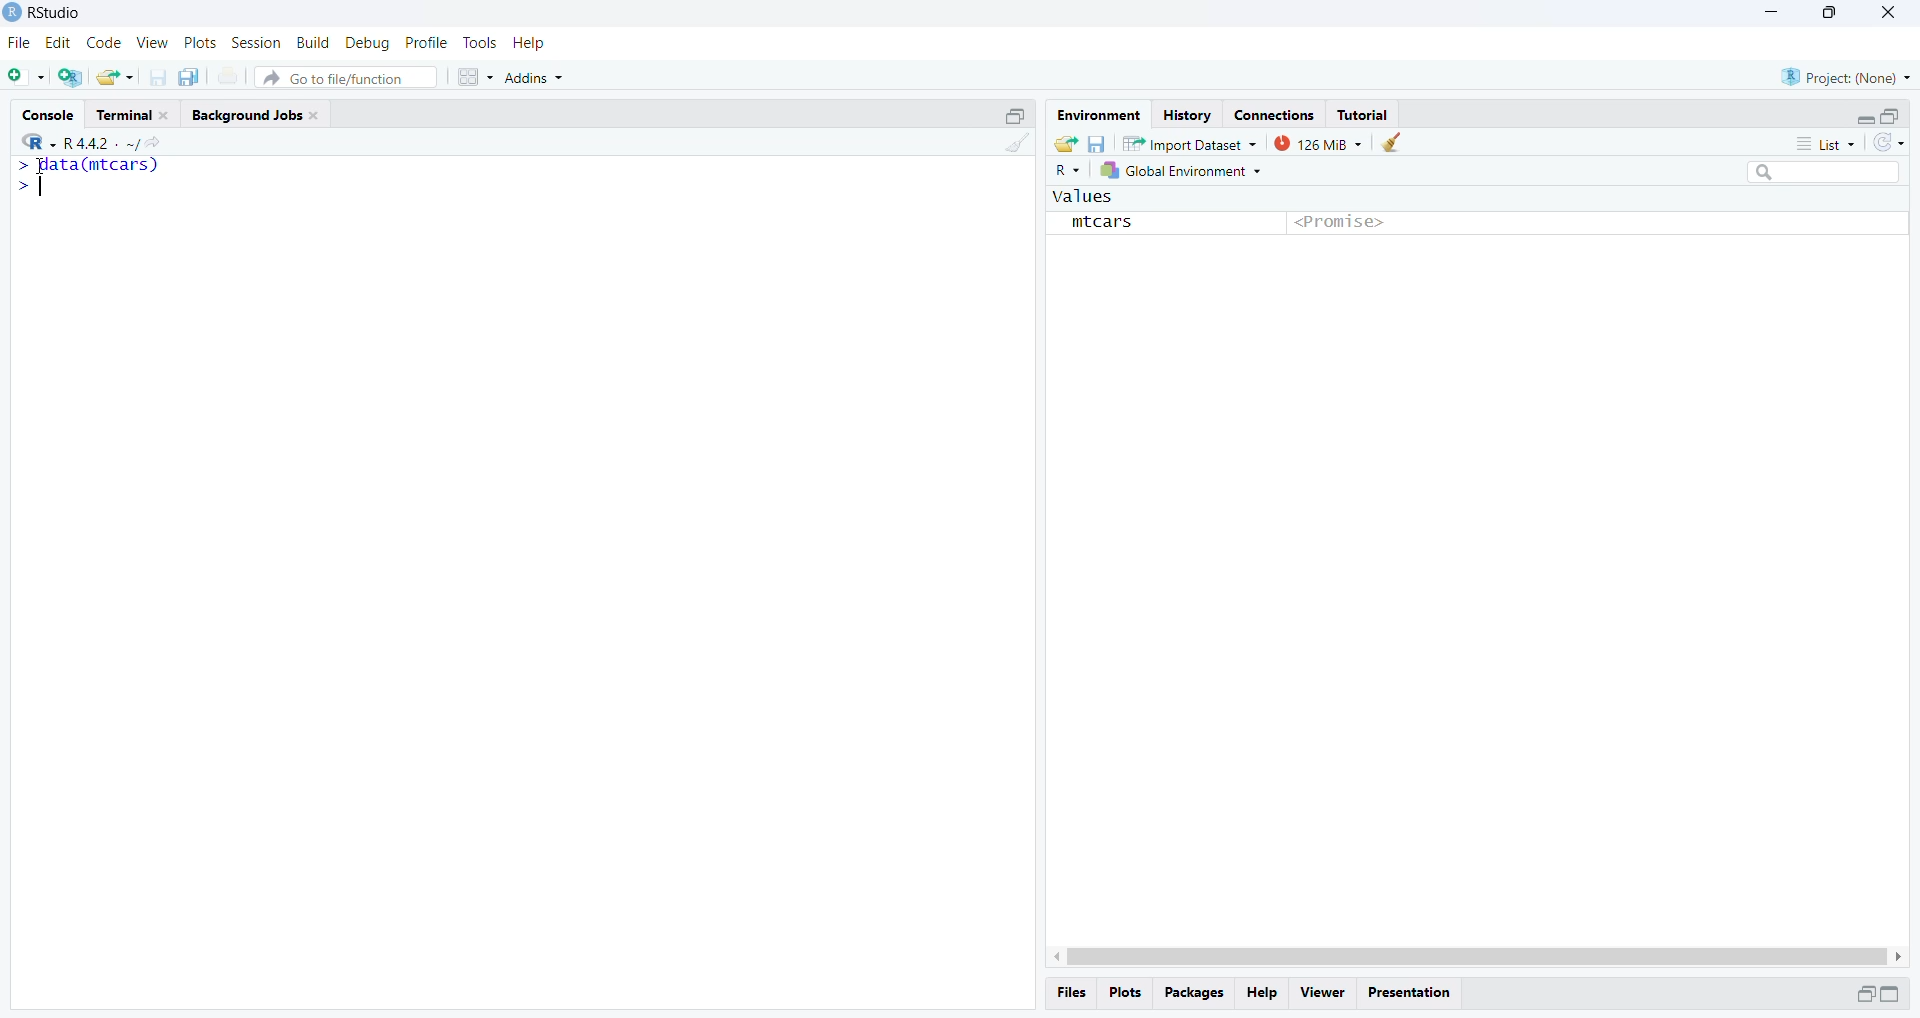 The image size is (1920, 1018). Describe the element at coordinates (153, 42) in the screenshot. I see `View` at that location.